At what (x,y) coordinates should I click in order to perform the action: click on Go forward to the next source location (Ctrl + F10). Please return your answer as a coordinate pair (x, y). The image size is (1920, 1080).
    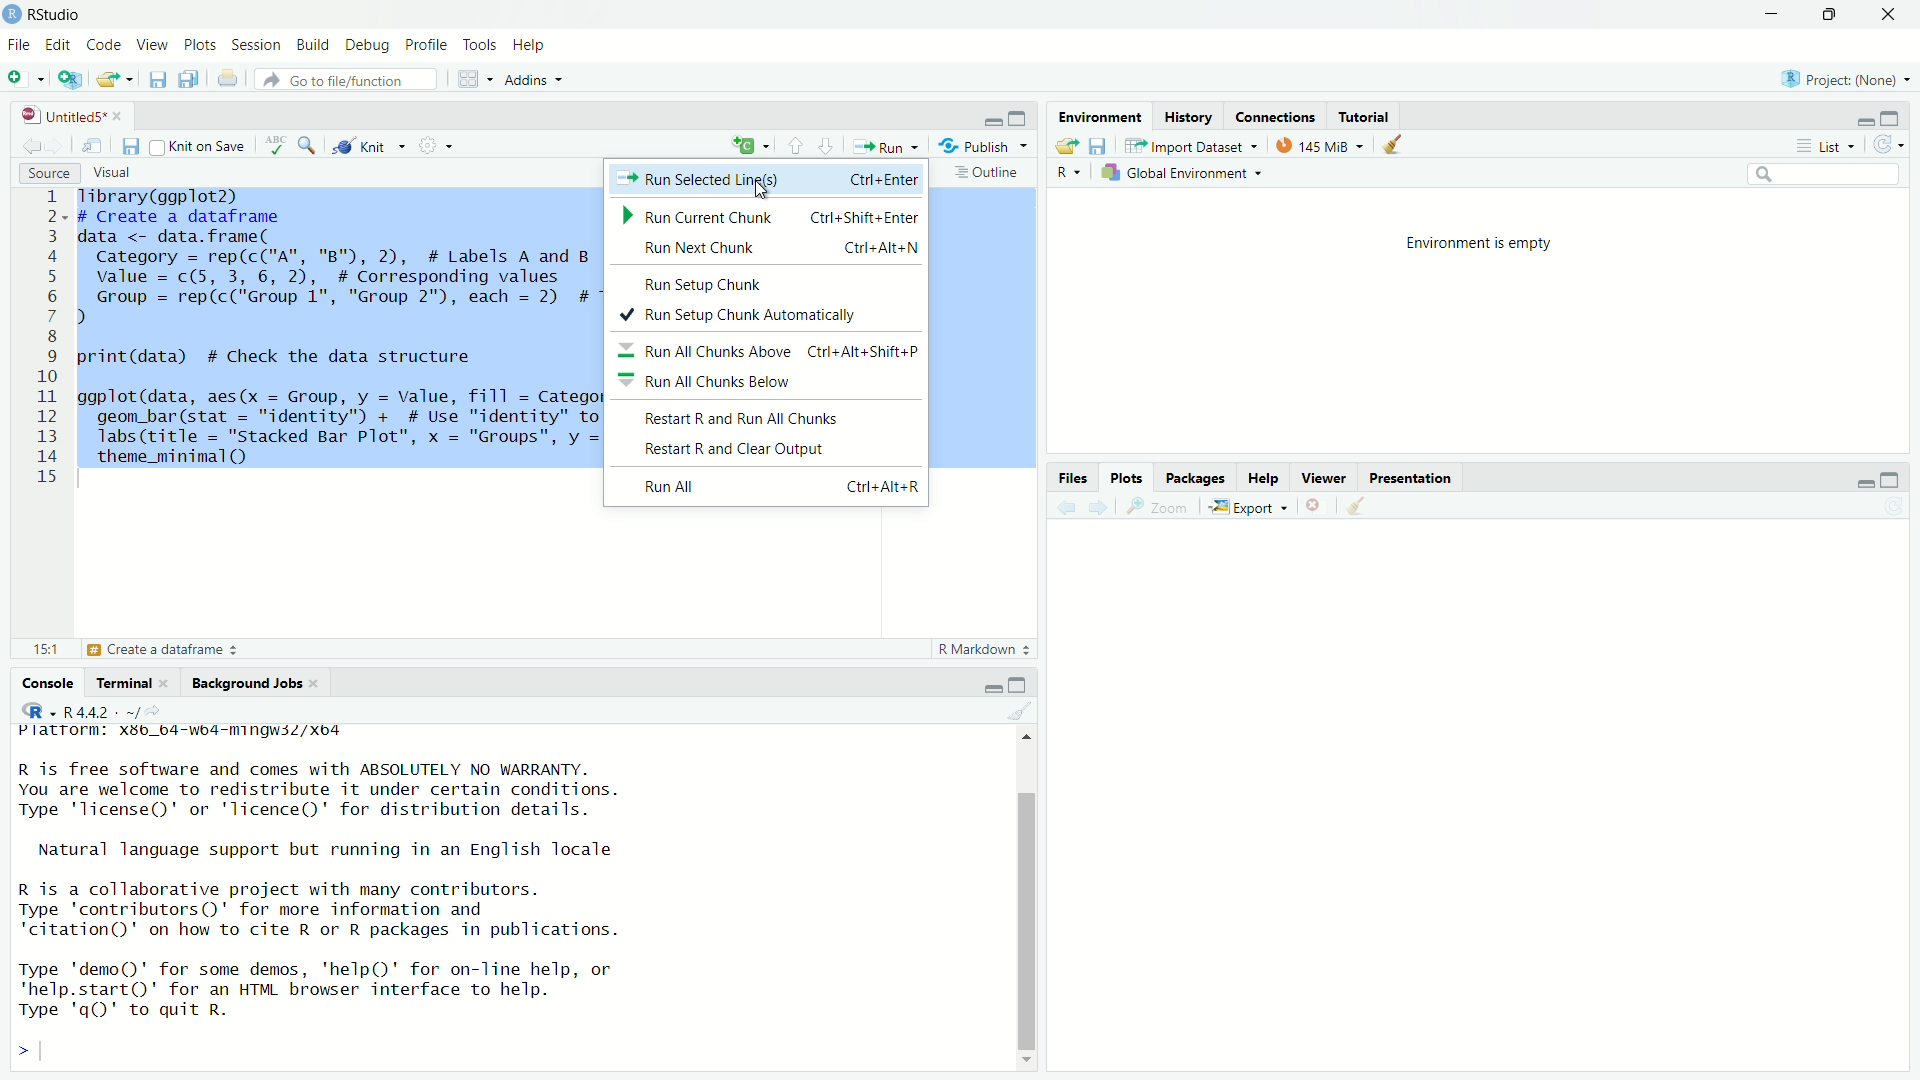
    Looking at the image, I should click on (1096, 505).